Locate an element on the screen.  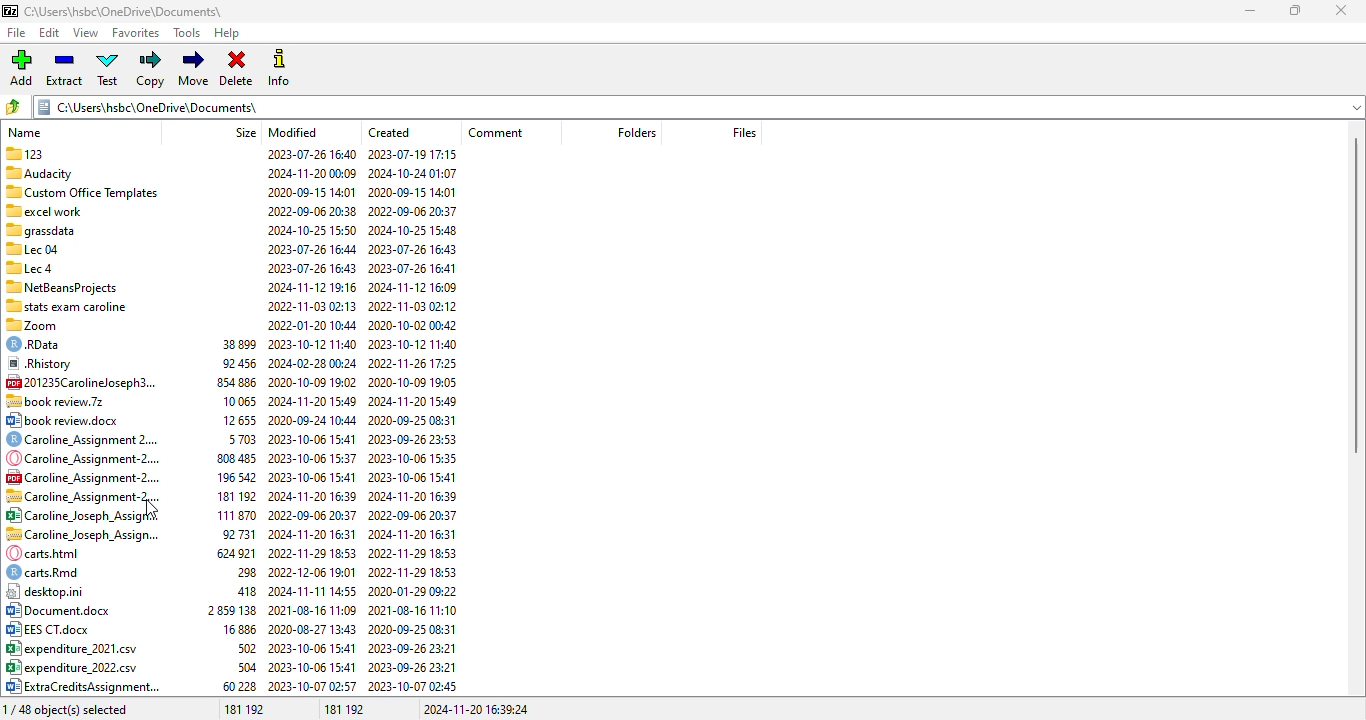
minimize is located at coordinates (1251, 11).